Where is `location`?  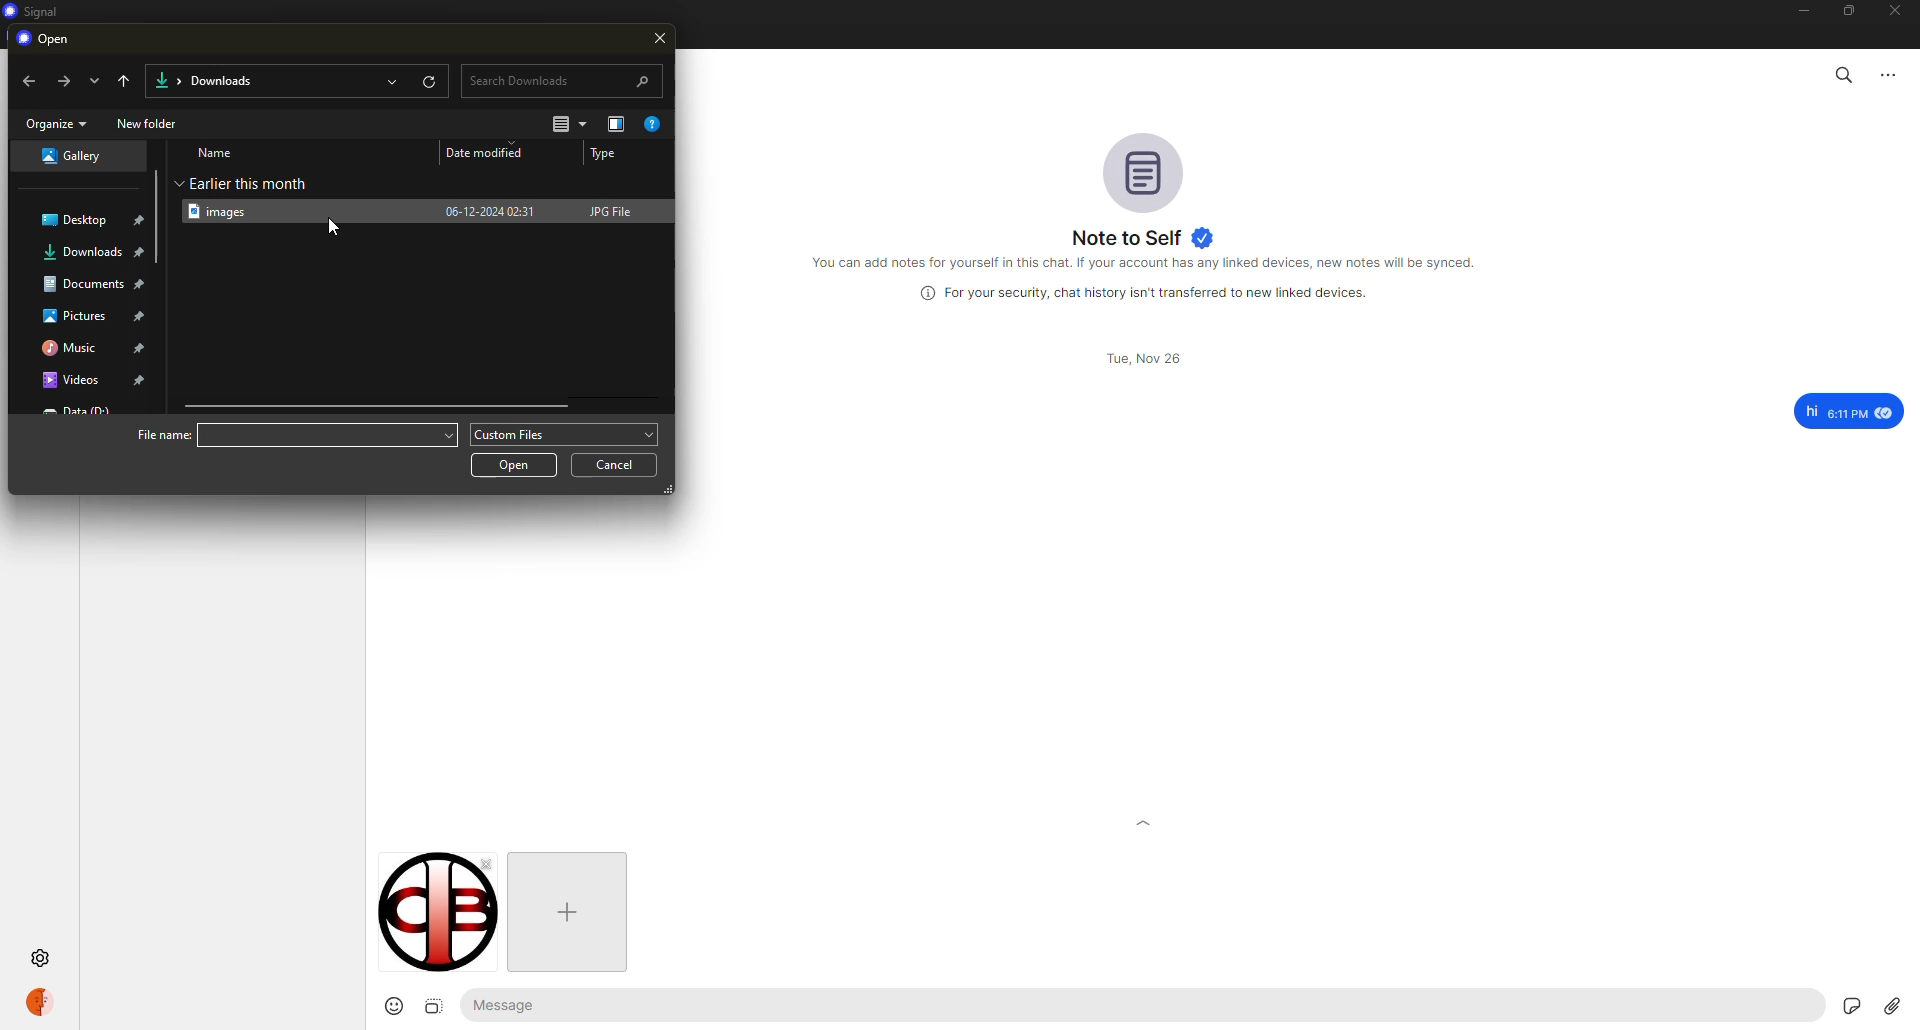
location is located at coordinates (69, 382).